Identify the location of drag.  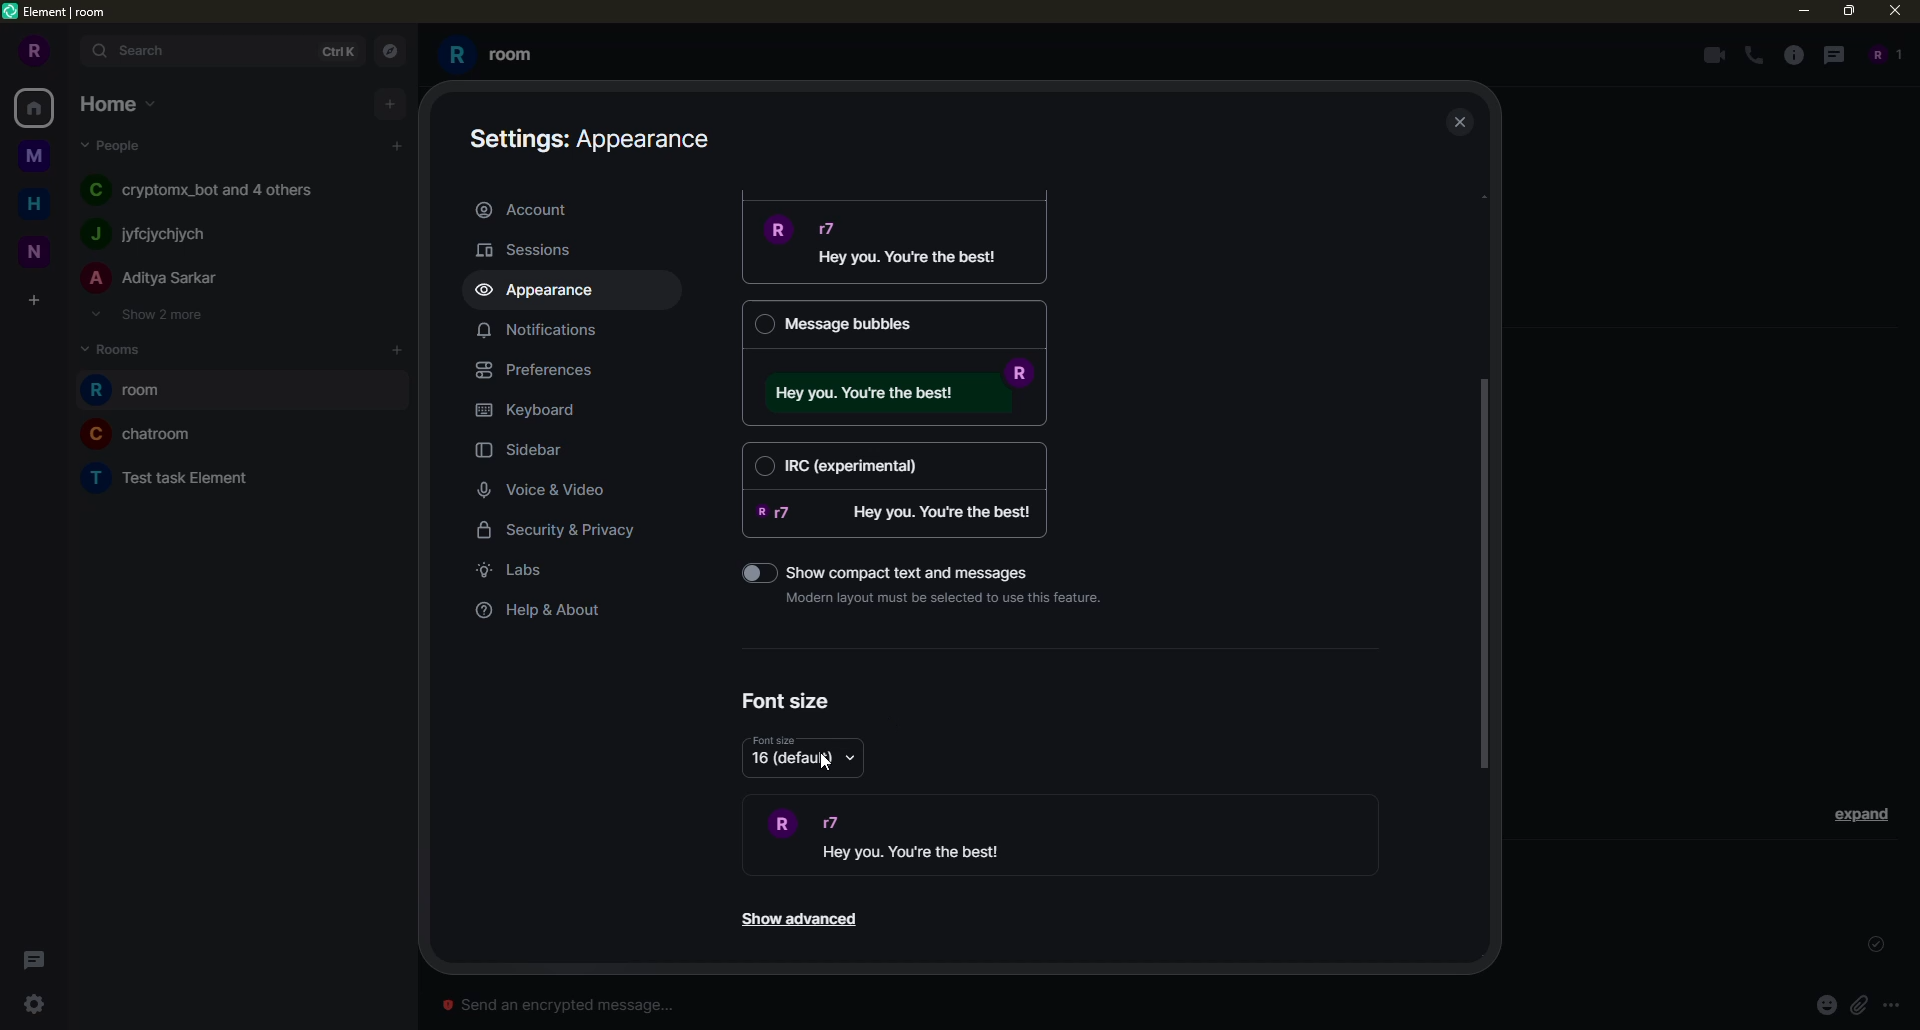
(1484, 572).